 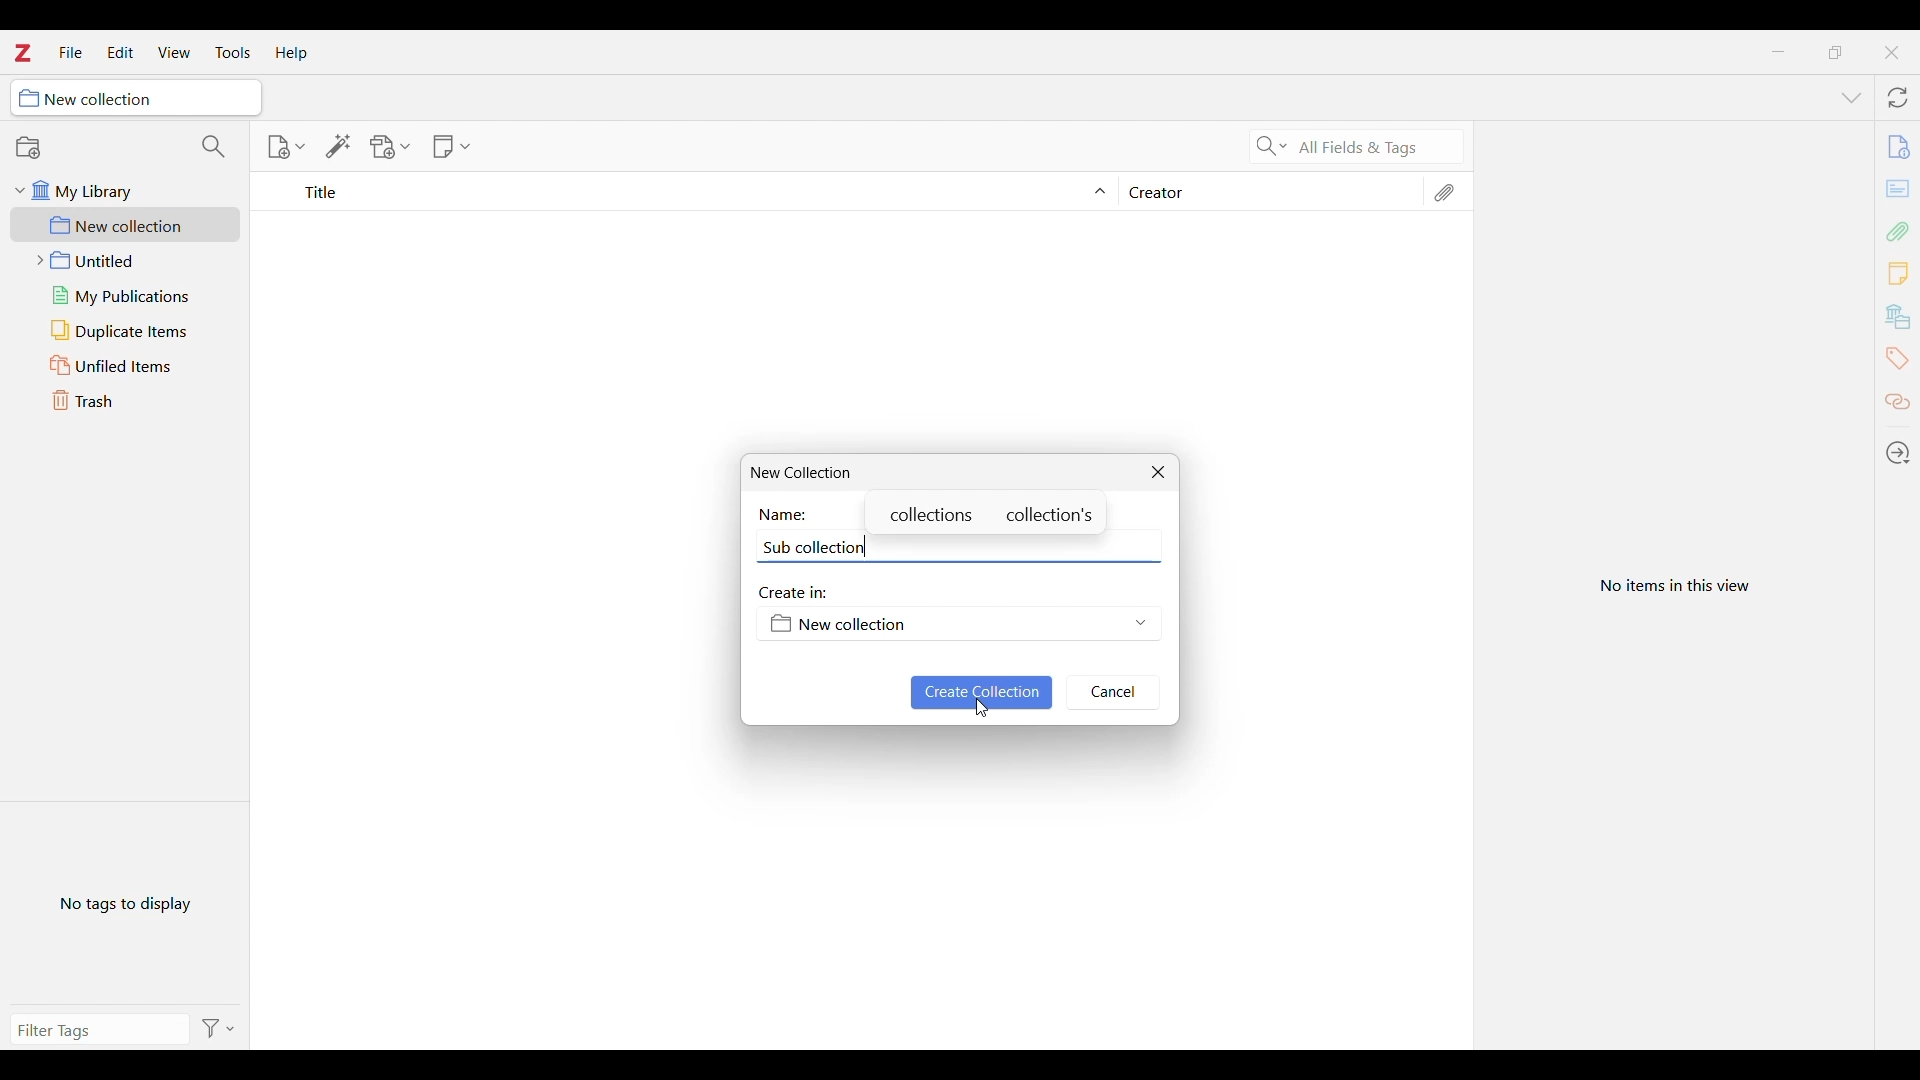 I want to click on List all tabs, so click(x=1852, y=99).